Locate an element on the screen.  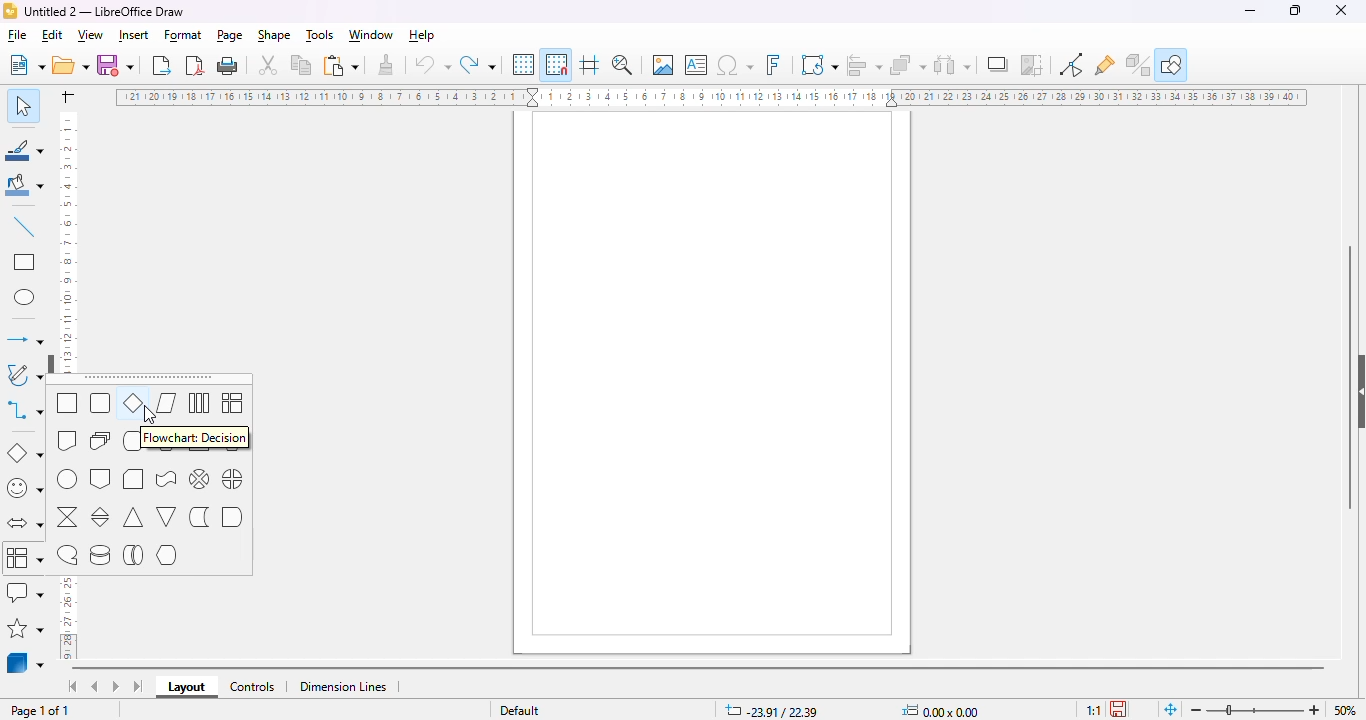
save is located at coordinates (118, 65).